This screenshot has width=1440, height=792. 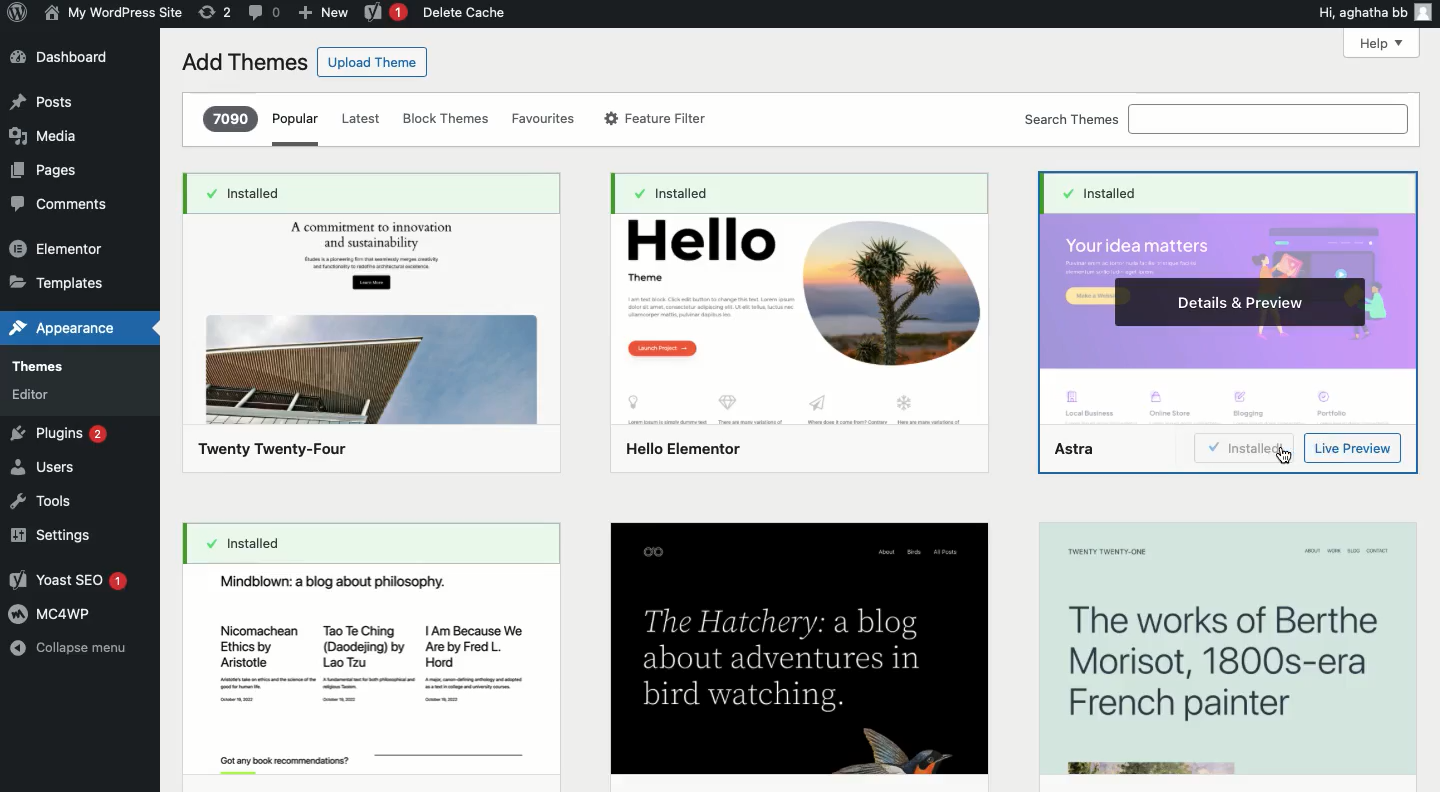 I want to click on Installed, so click(x=369, y=541).